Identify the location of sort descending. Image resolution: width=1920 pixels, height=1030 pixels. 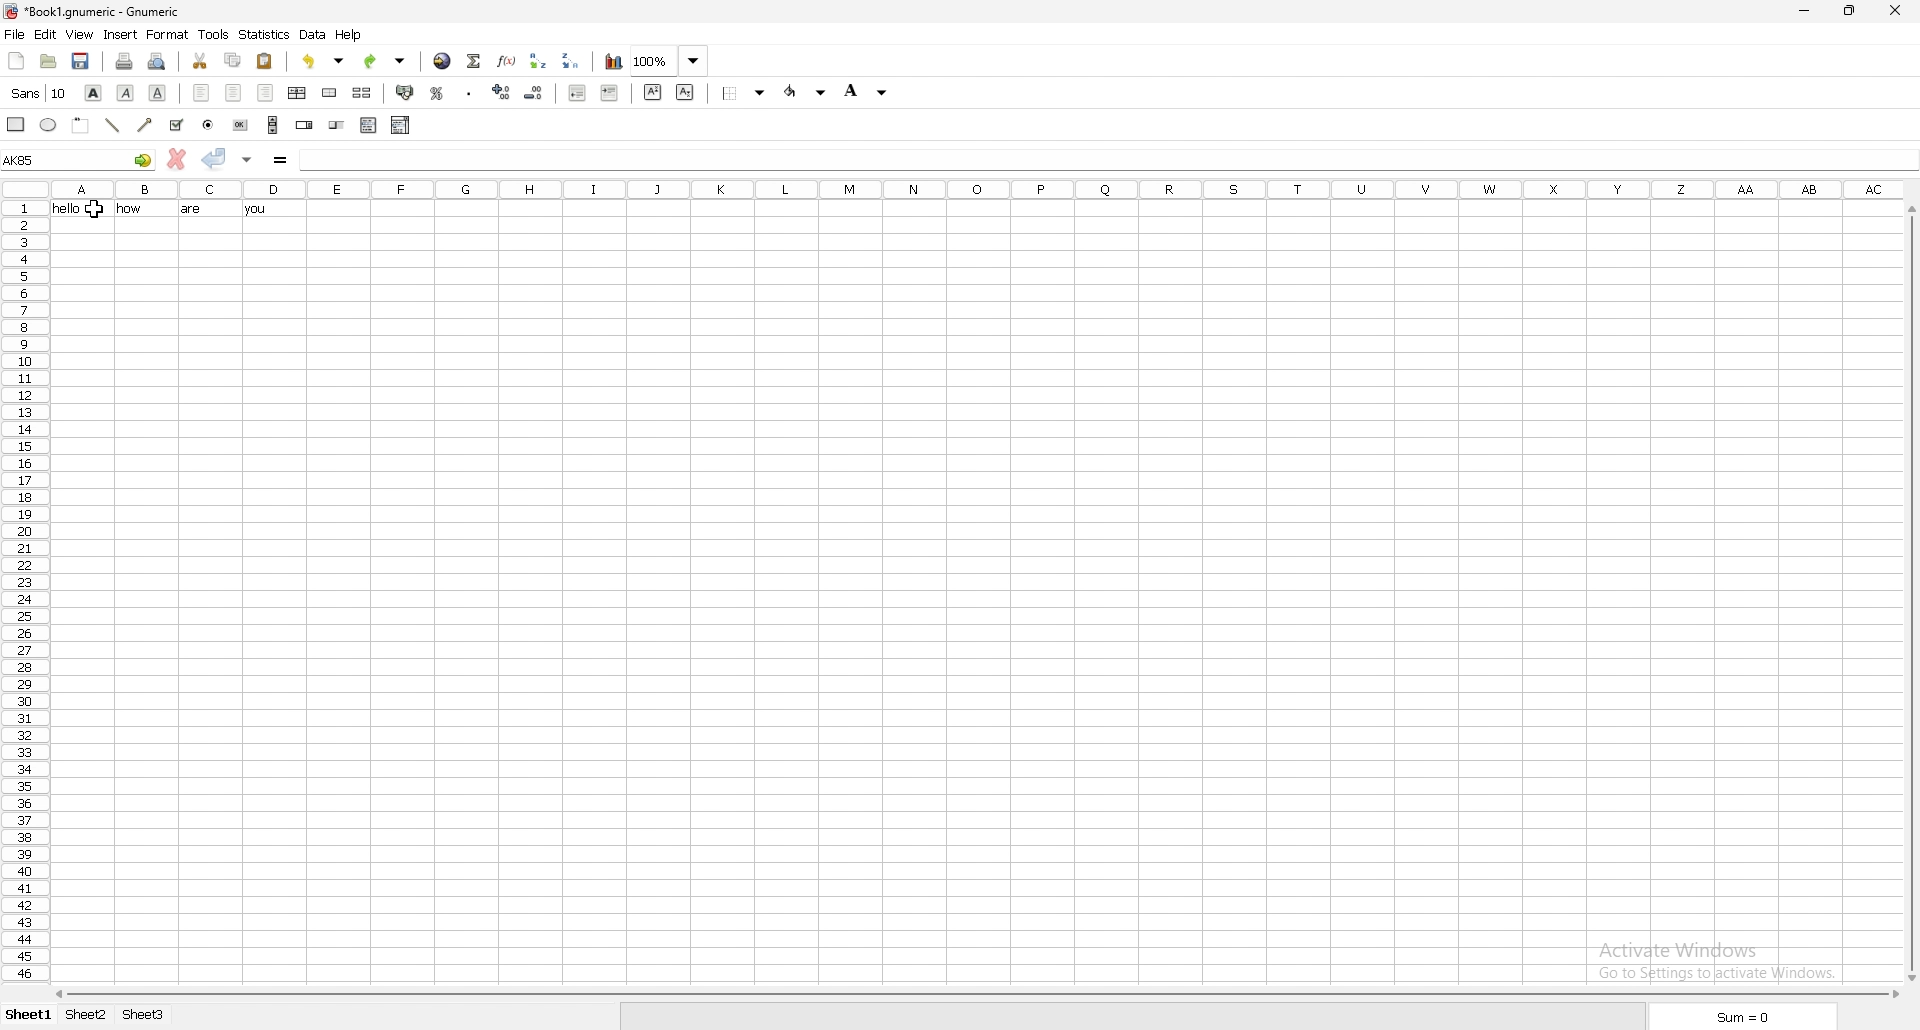
(574, 61).